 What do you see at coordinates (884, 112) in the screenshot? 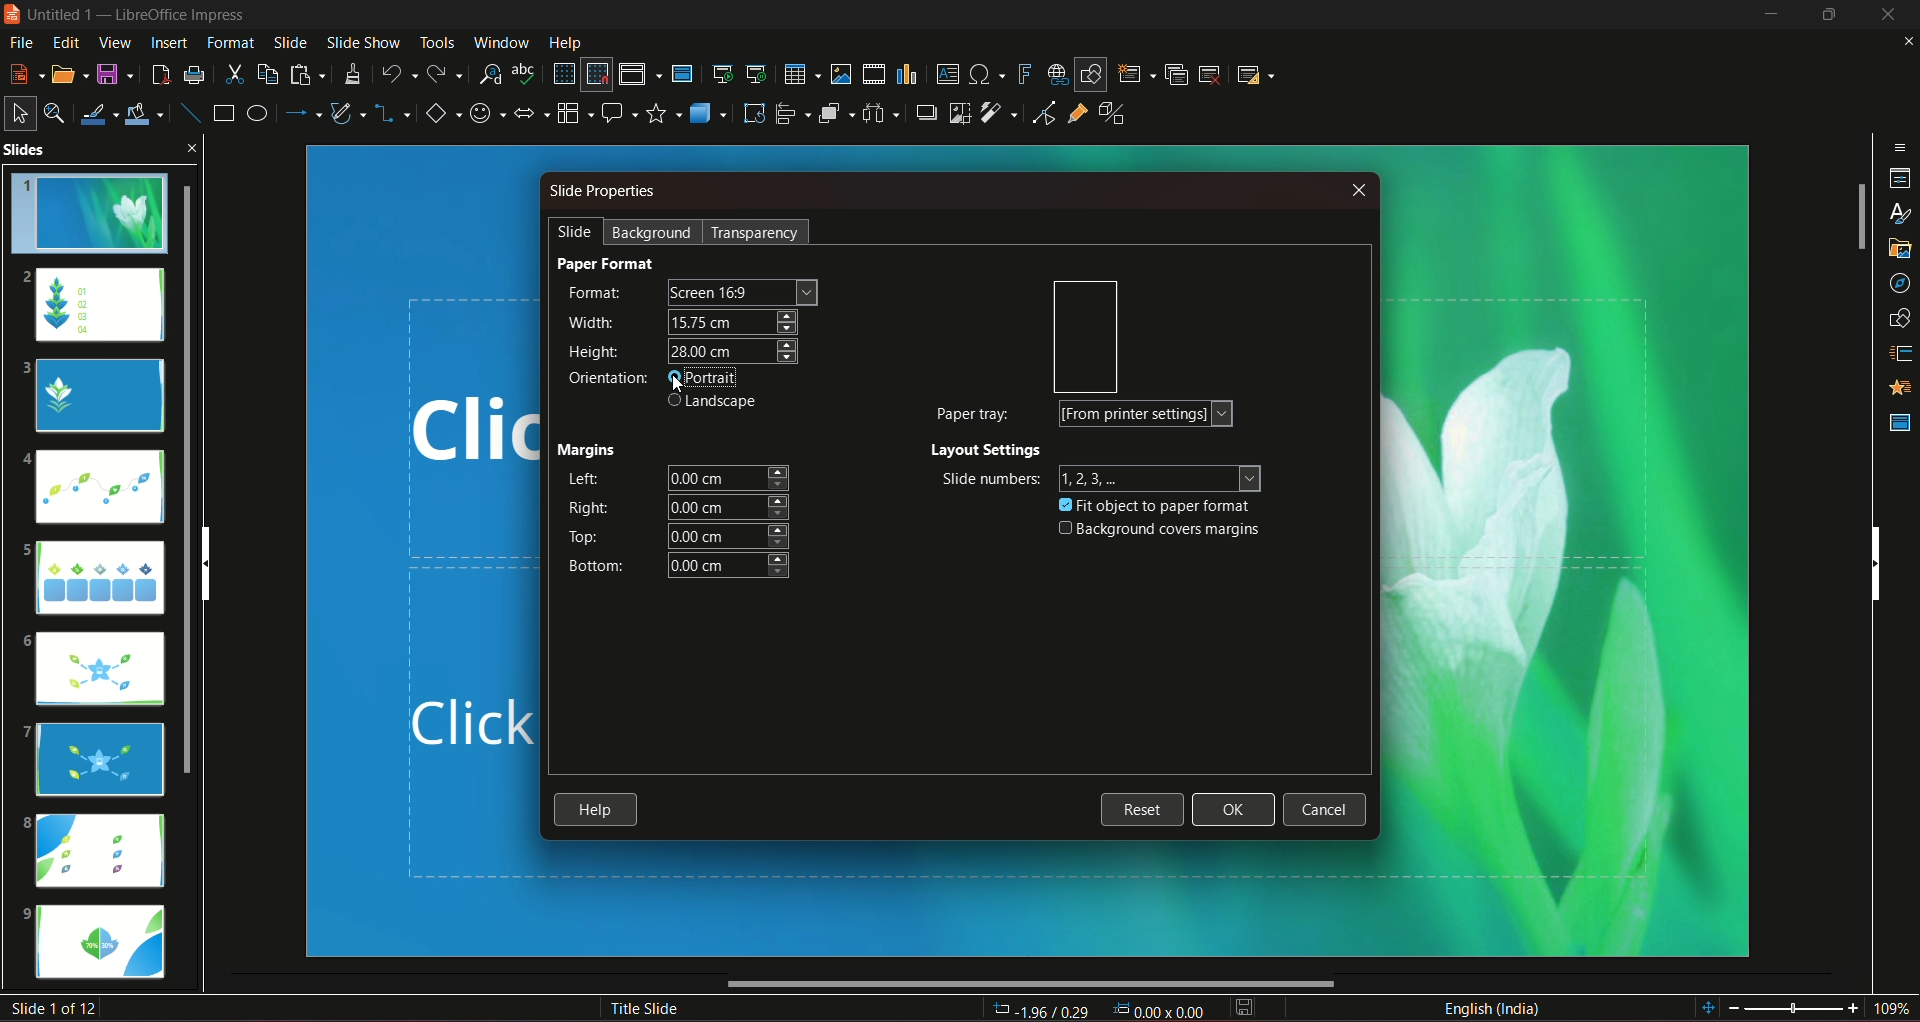
I see `select atlest 3 objects` at bounding box center [884, 112].